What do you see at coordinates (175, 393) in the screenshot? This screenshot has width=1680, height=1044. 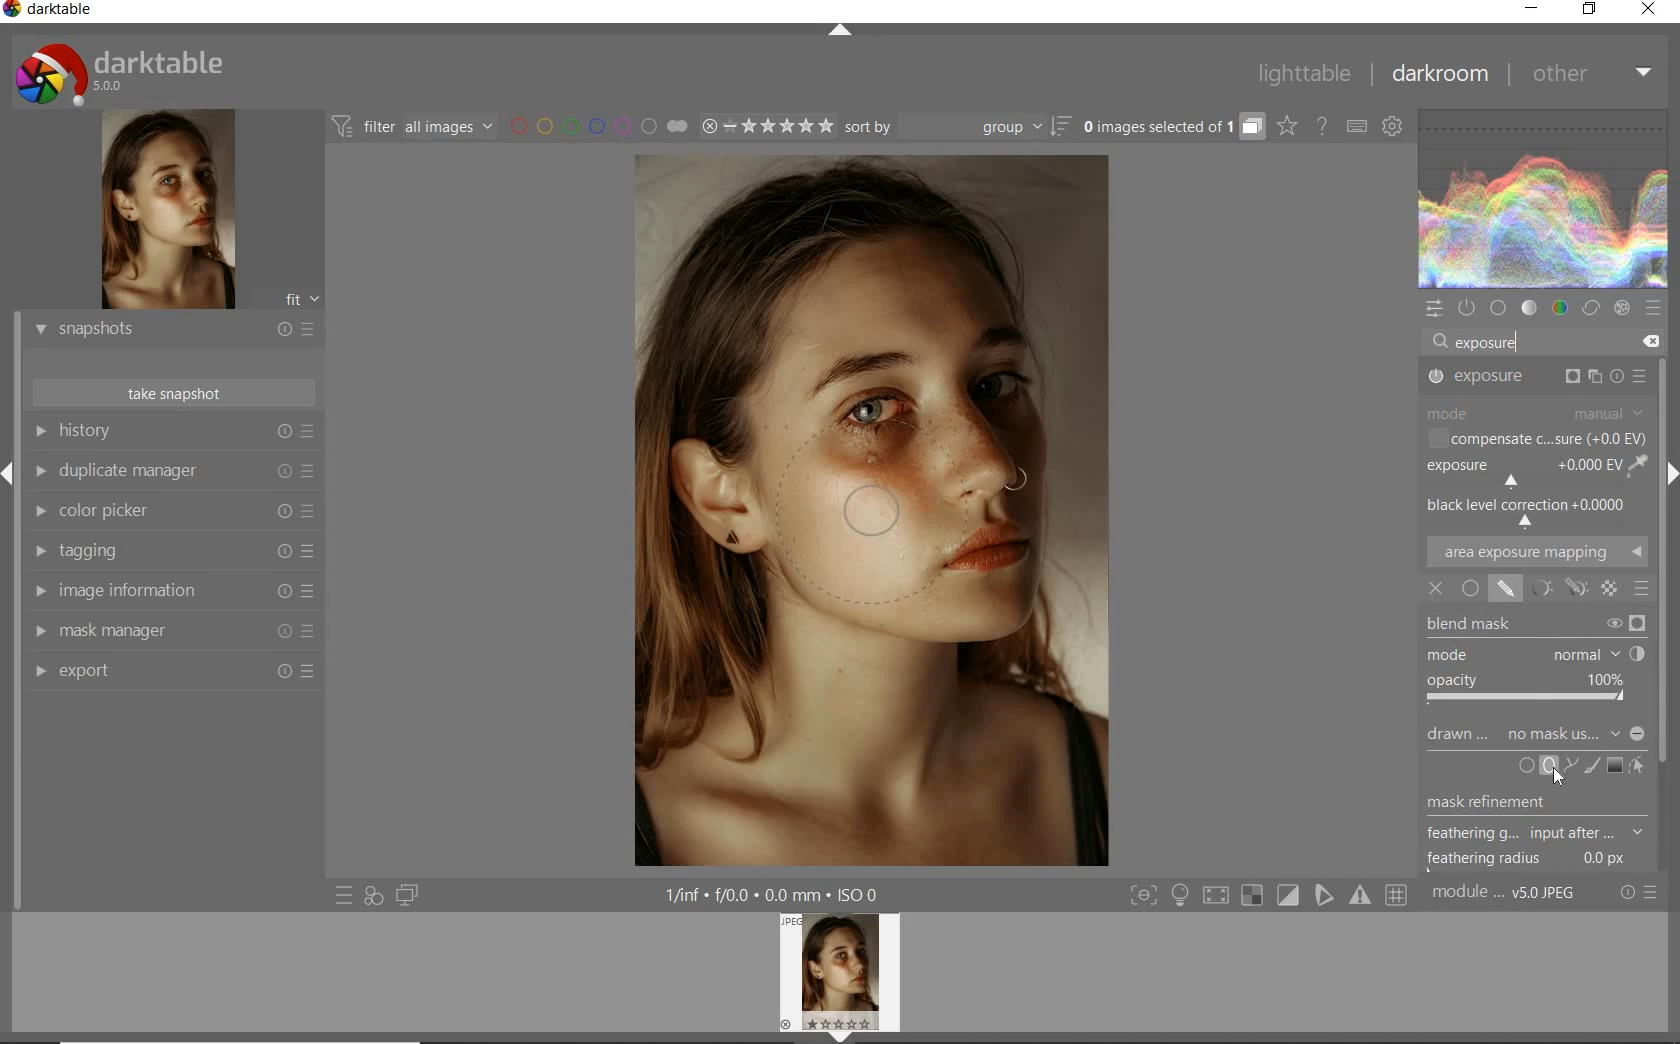 I see `take snapshots` at bounding box center [175, 393].